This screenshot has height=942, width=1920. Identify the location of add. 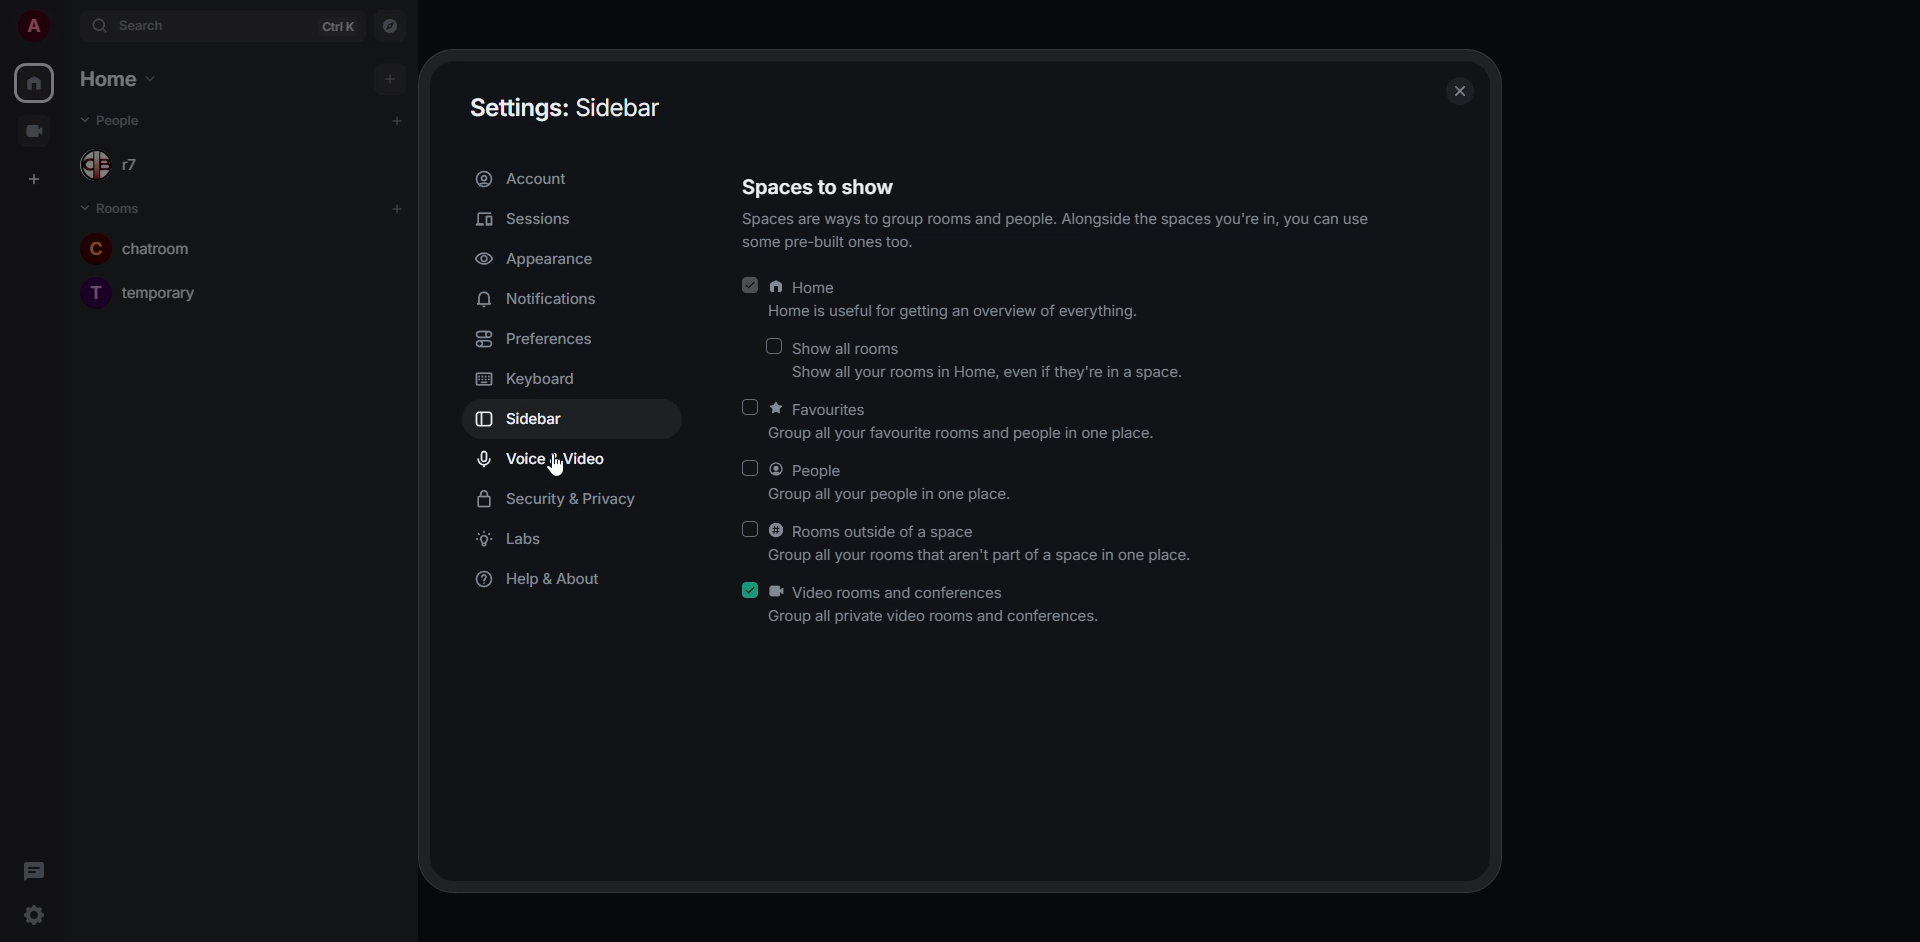
(394, 122).